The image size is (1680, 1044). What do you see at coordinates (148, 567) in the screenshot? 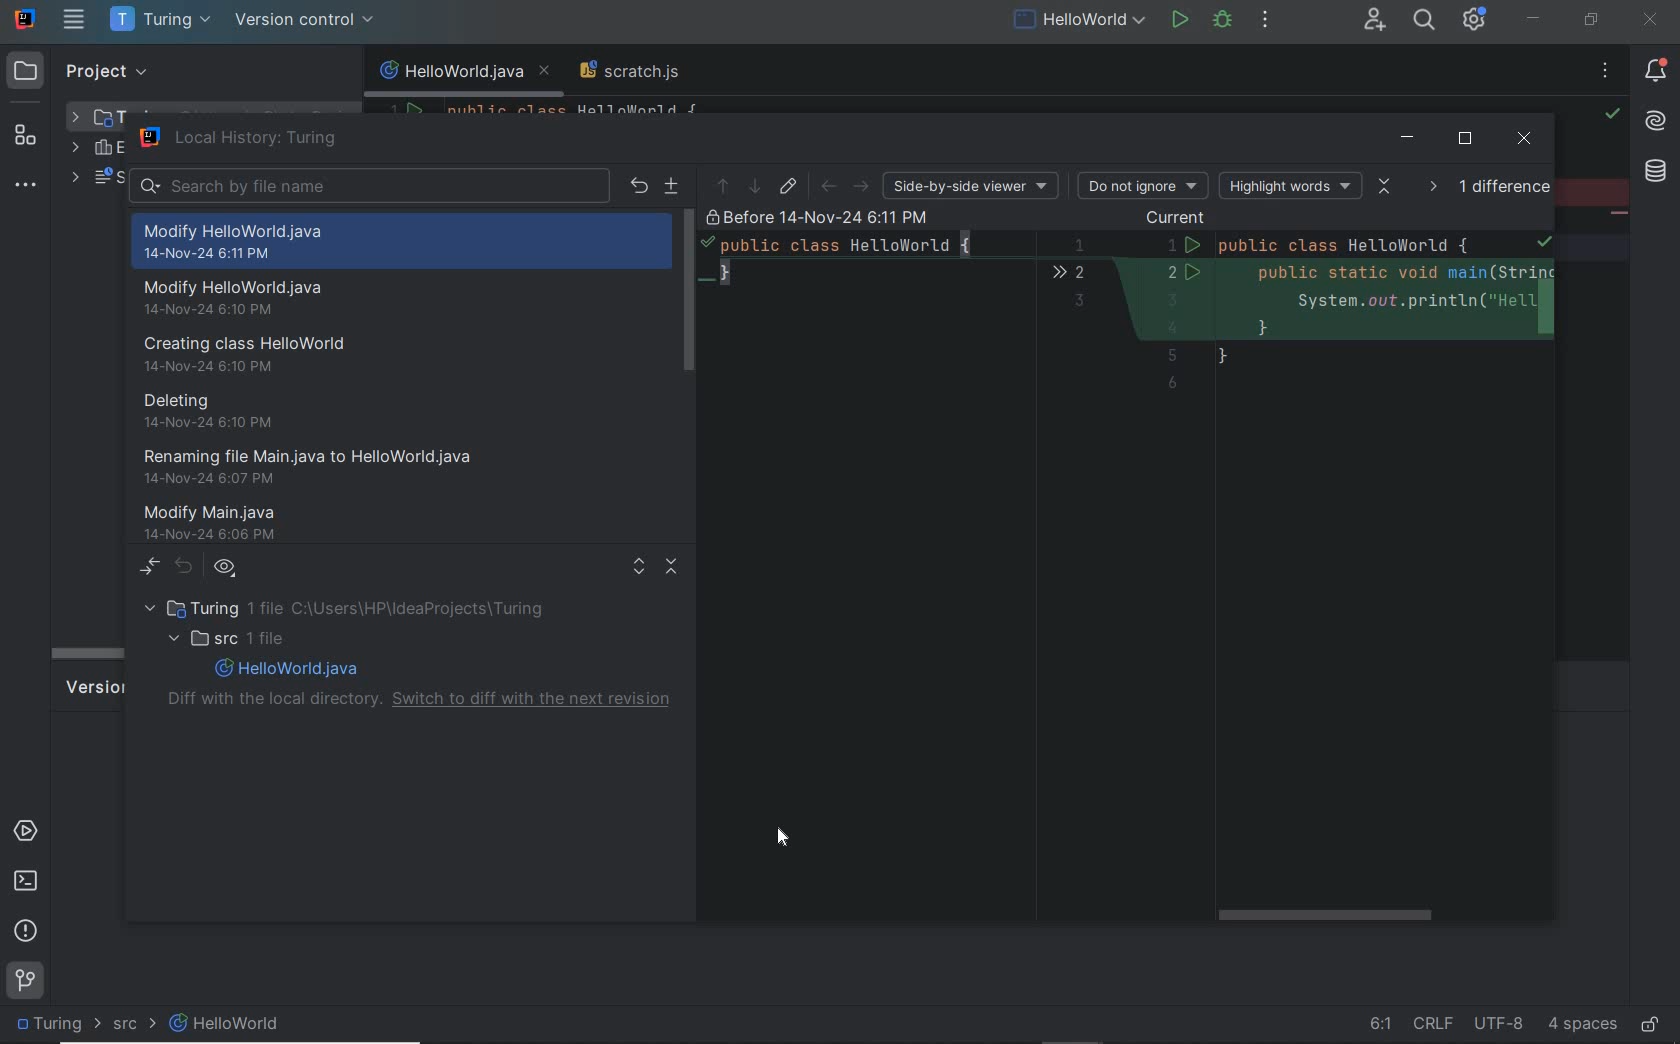
I see `show diff` at bounding box center [148, 567].